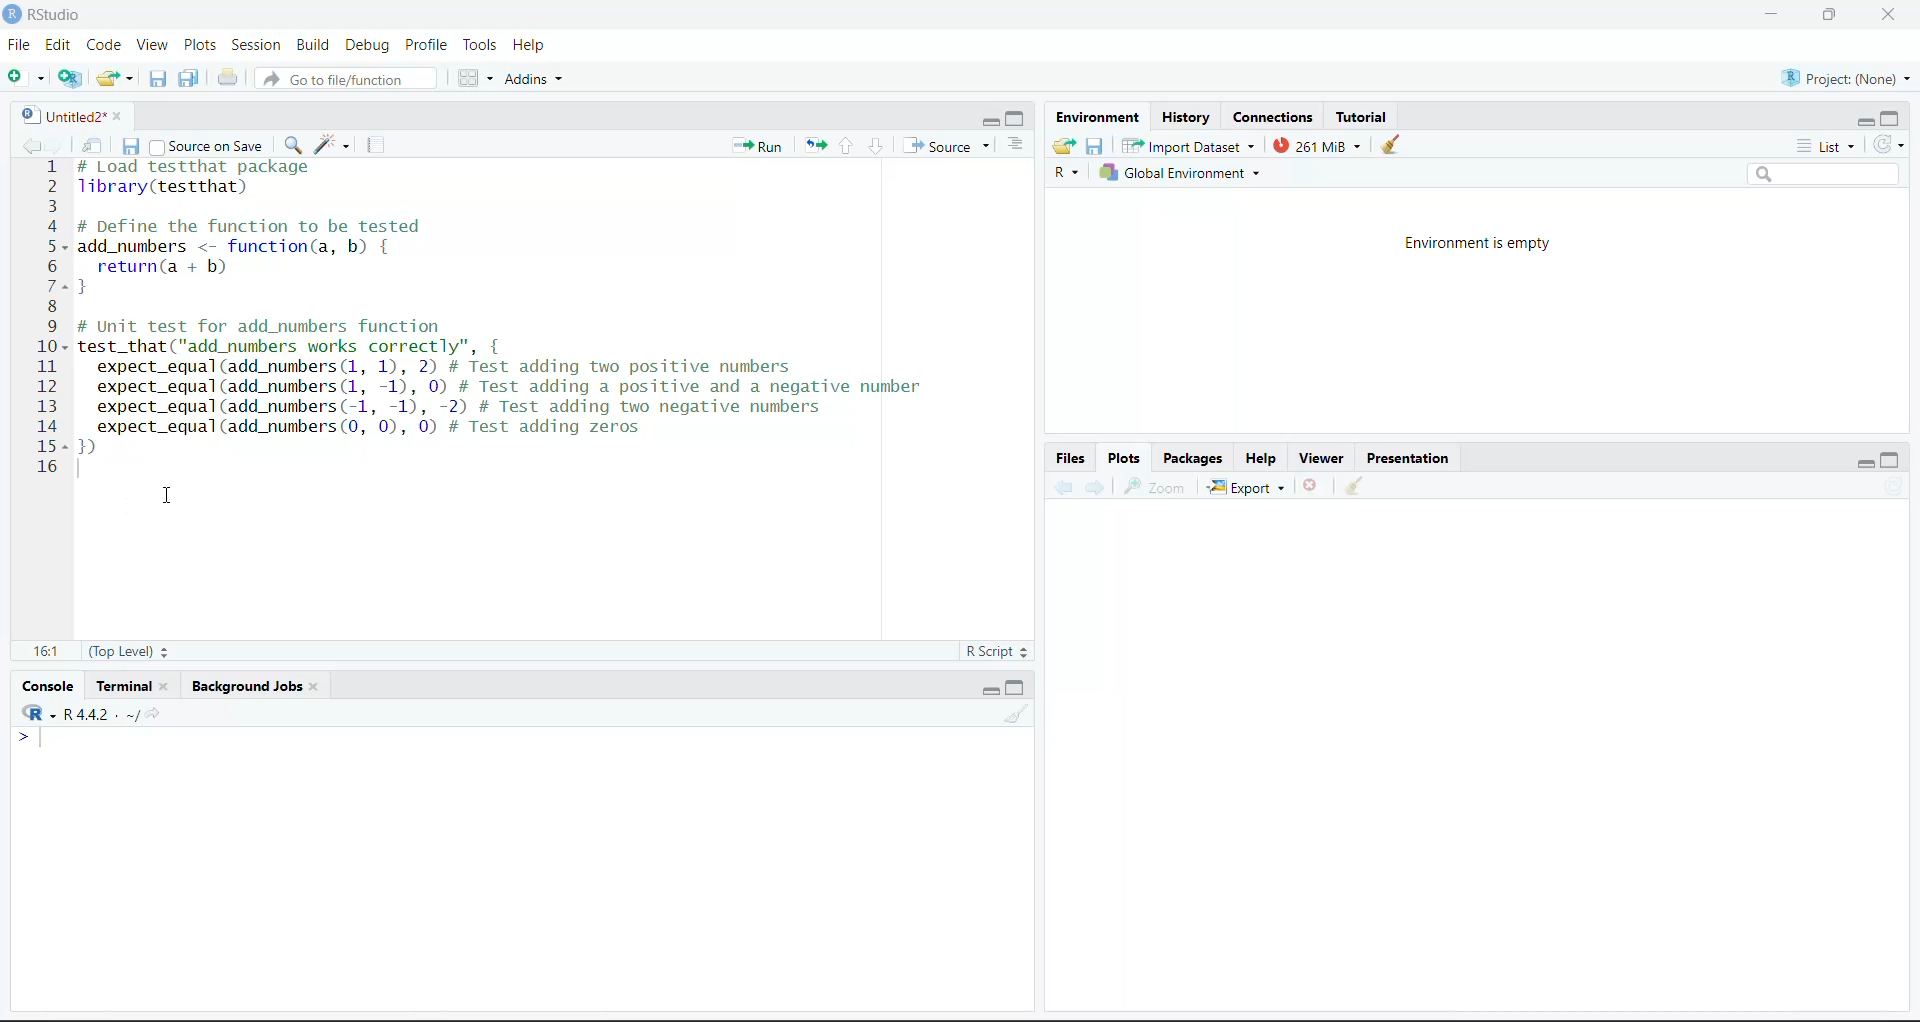 The width and height of the screenshot is (1920, 1022). Describe the element at coordinates (1096, 146) in the screenshot. I see `Save` at that location.